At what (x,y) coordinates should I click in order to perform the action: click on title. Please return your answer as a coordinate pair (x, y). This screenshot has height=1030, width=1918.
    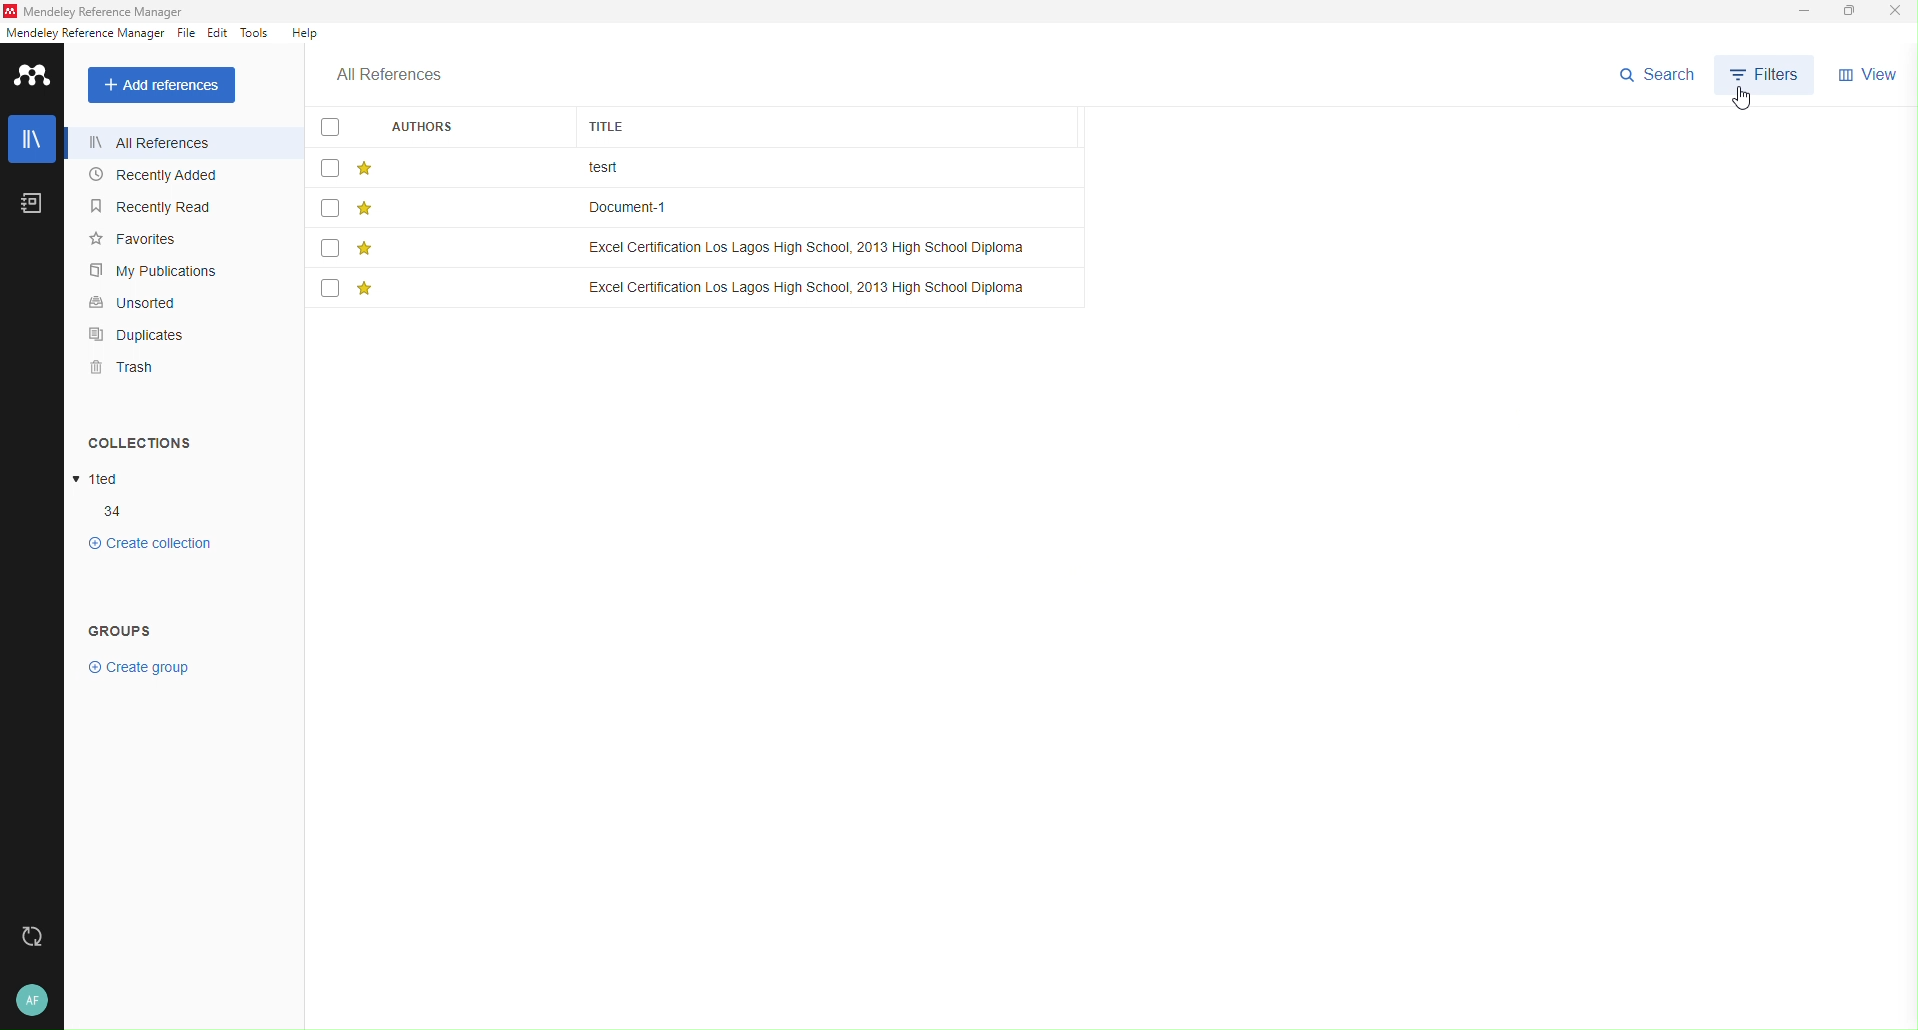
    Looking at the image, I should click on (635, 207).